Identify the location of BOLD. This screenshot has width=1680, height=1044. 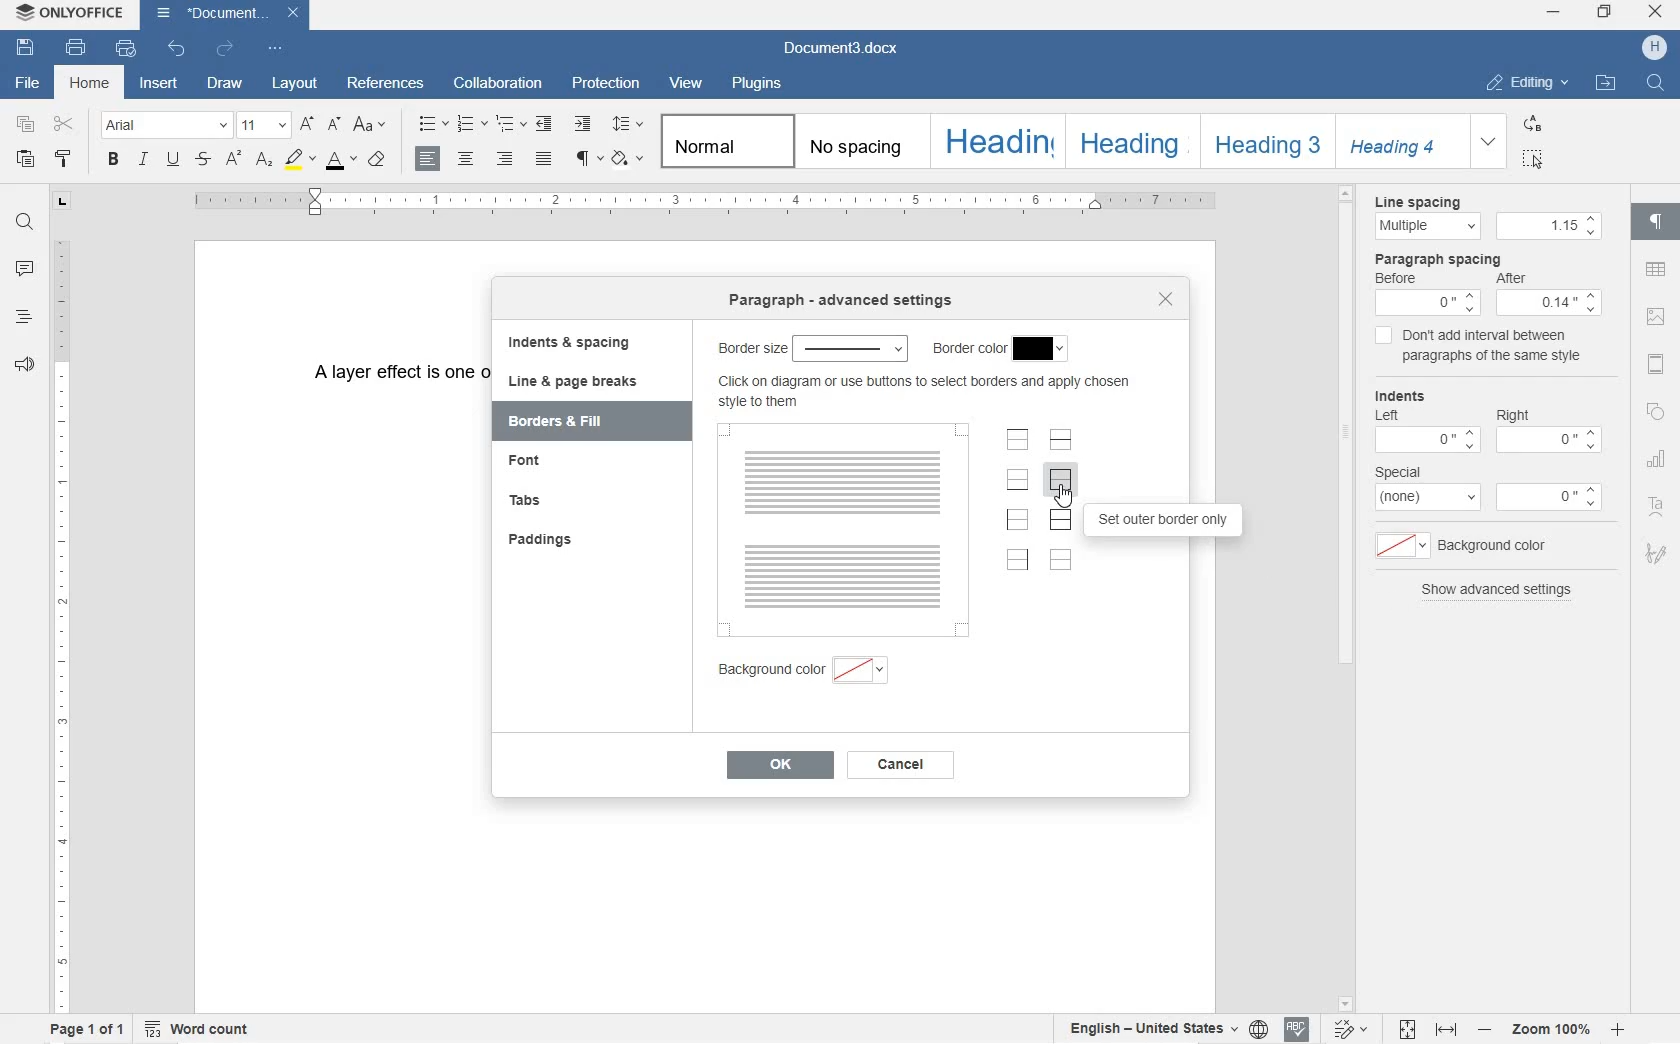
(114, 160).